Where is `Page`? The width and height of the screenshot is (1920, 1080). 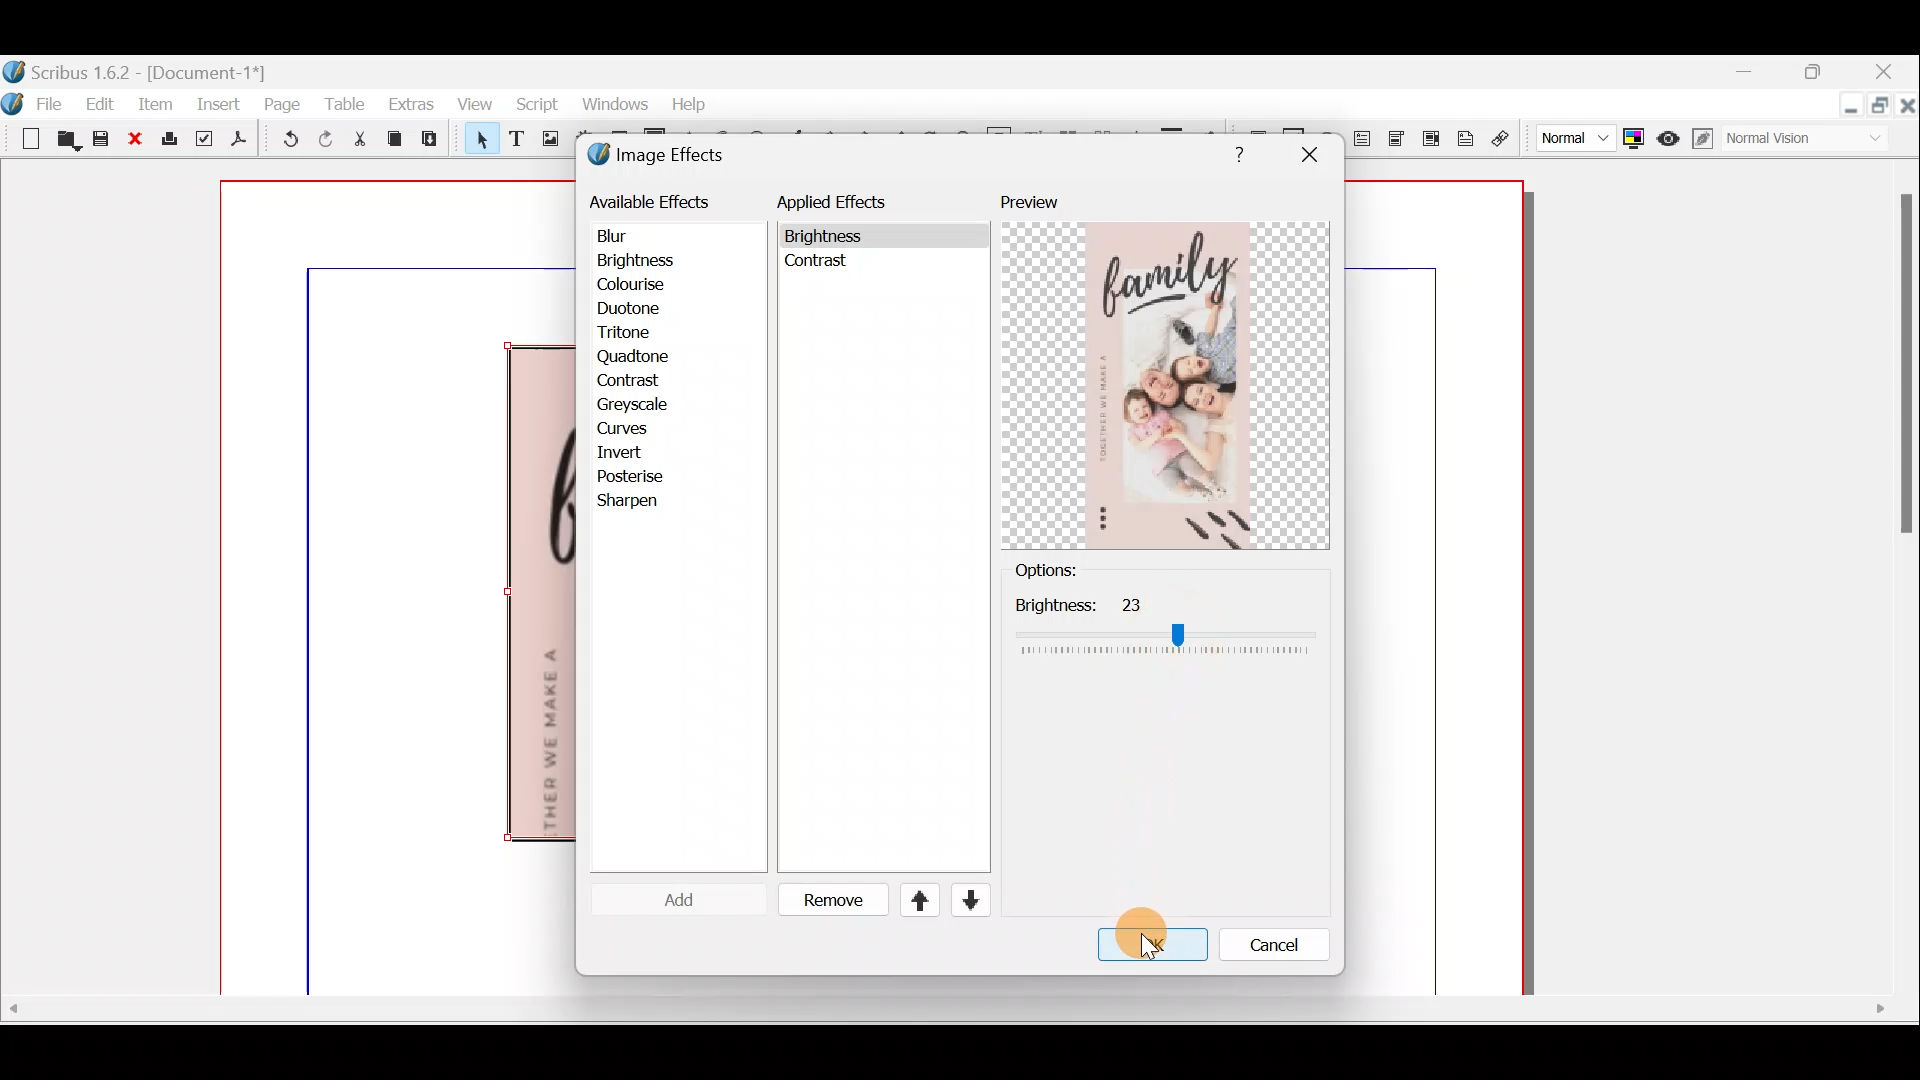
Page is located at coordinates (283, 103).